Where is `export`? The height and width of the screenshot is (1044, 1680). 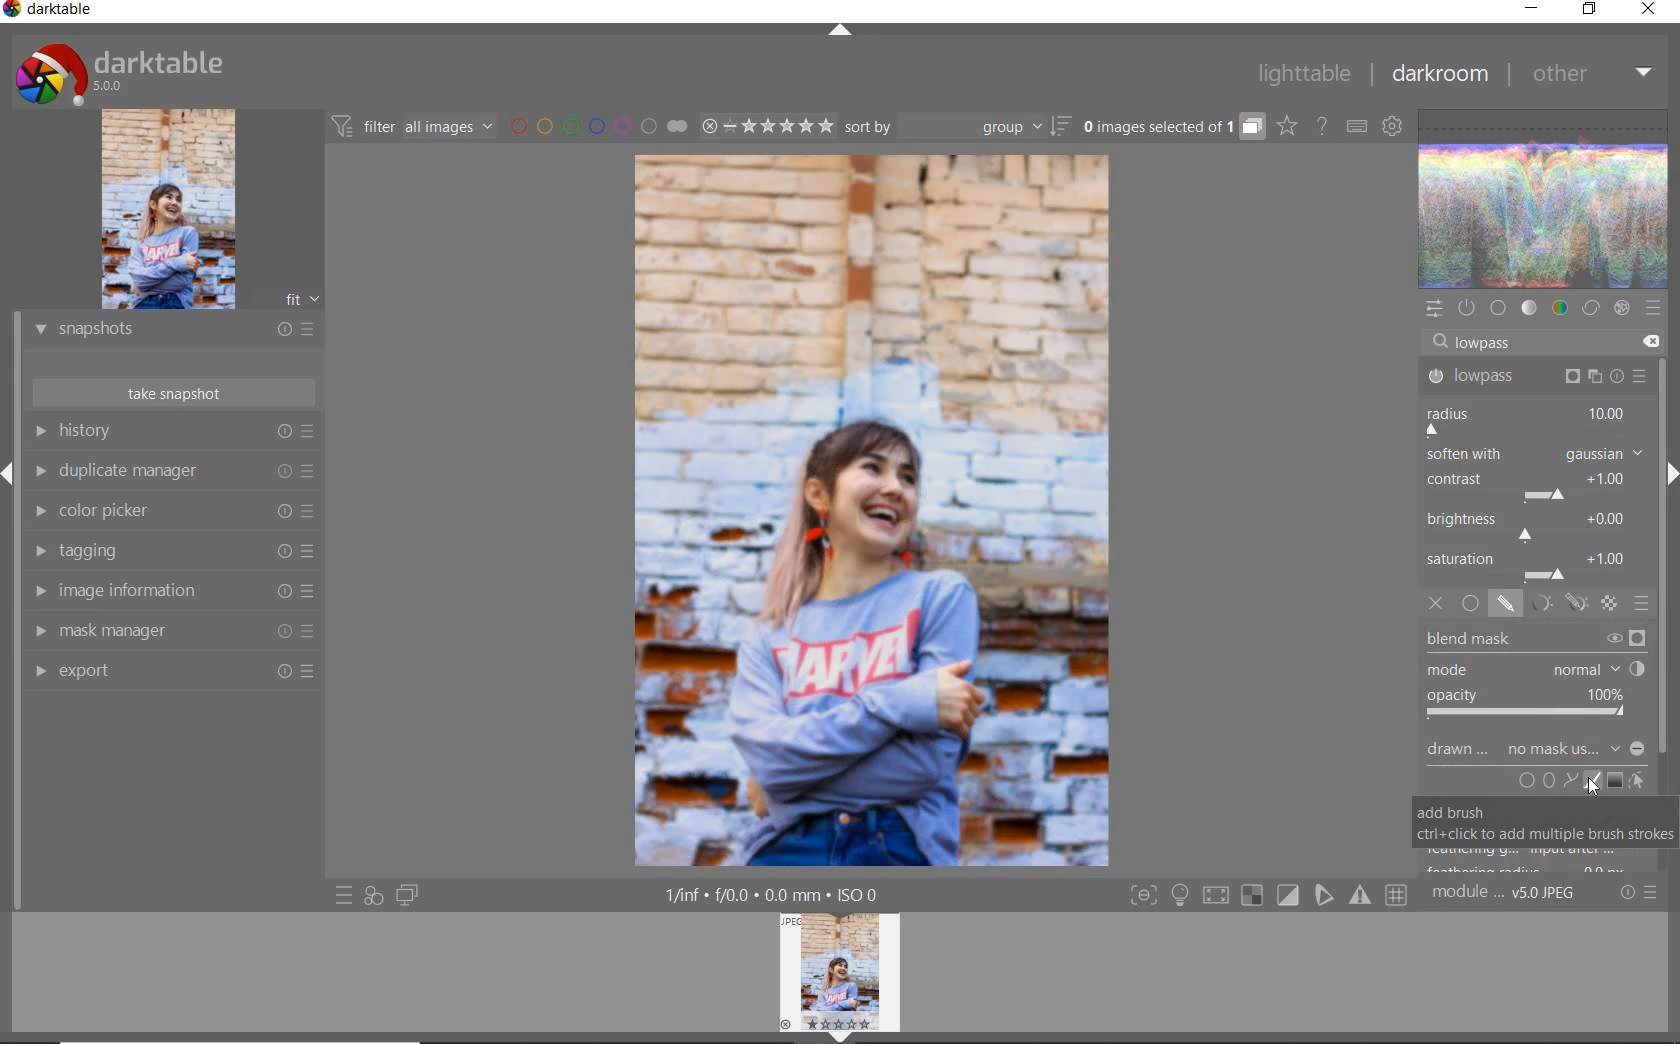
export is located at coordinates (175, 671).